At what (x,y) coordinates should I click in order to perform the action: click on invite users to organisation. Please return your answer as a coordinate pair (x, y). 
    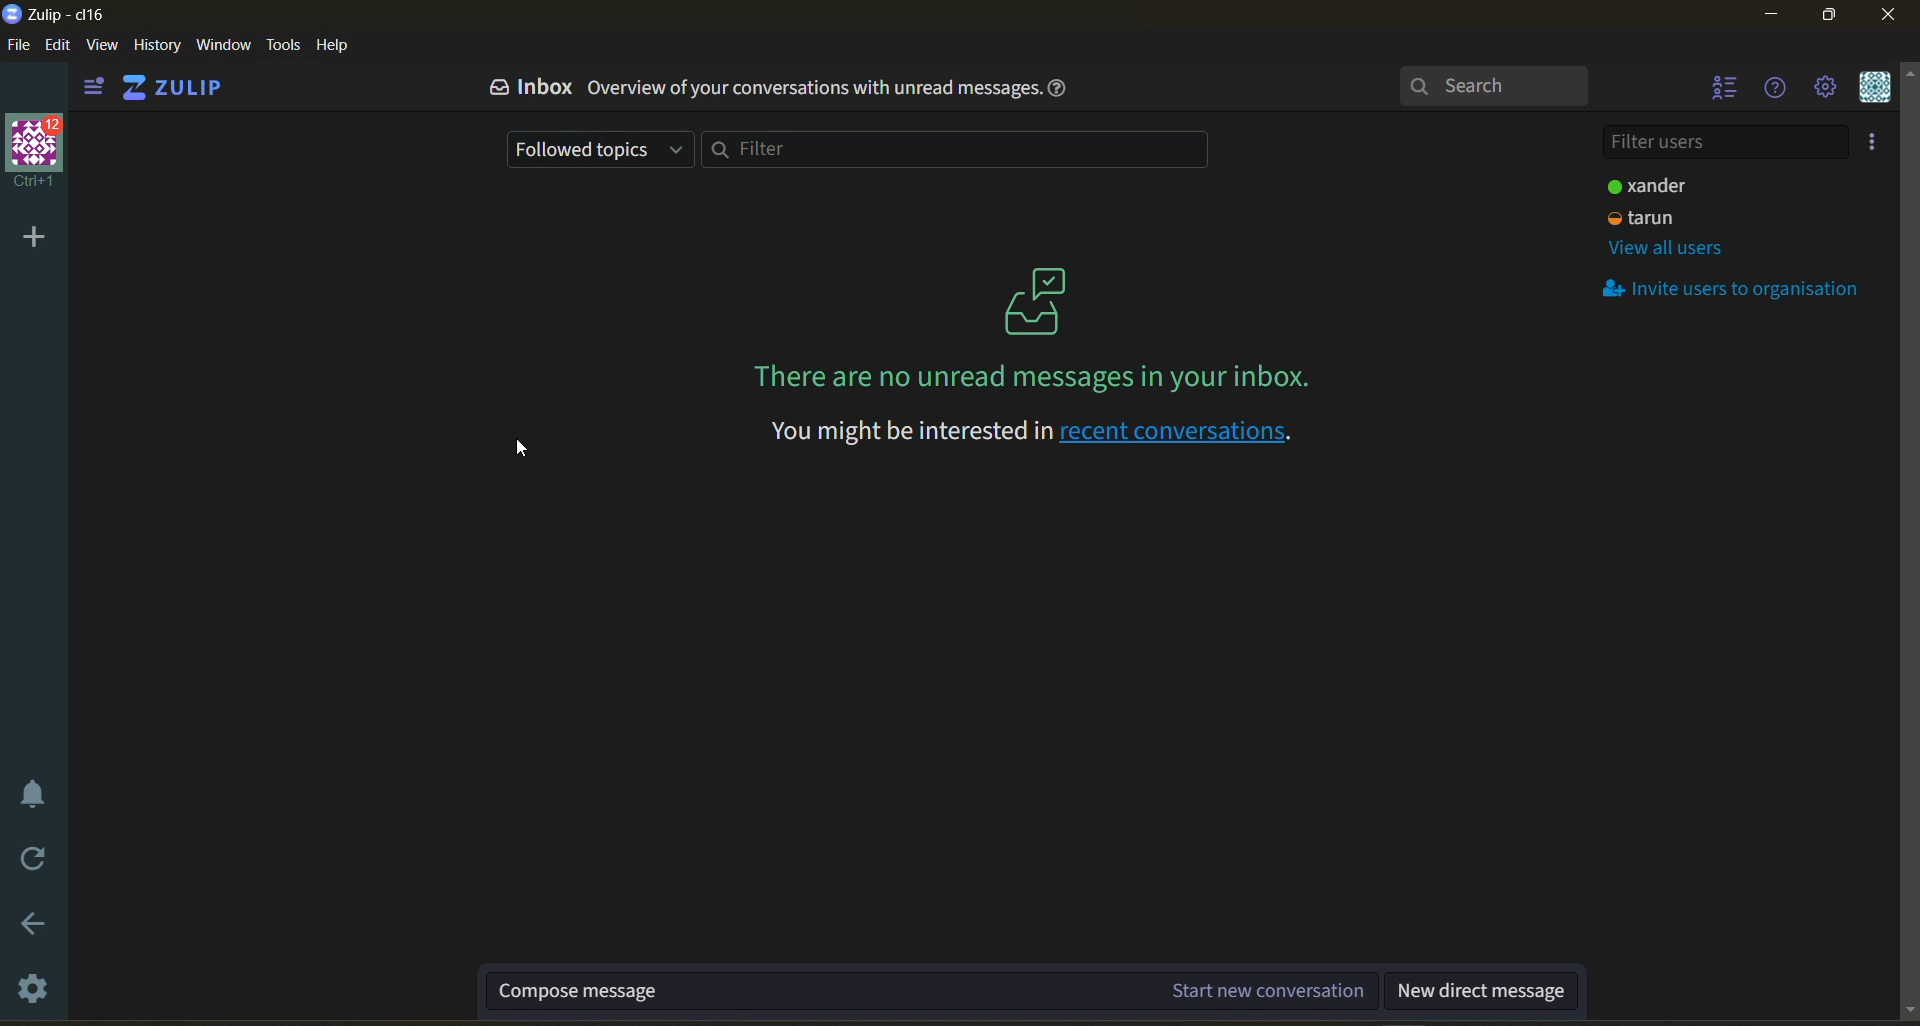
    Looking at the image, I should click on (1875, 142).